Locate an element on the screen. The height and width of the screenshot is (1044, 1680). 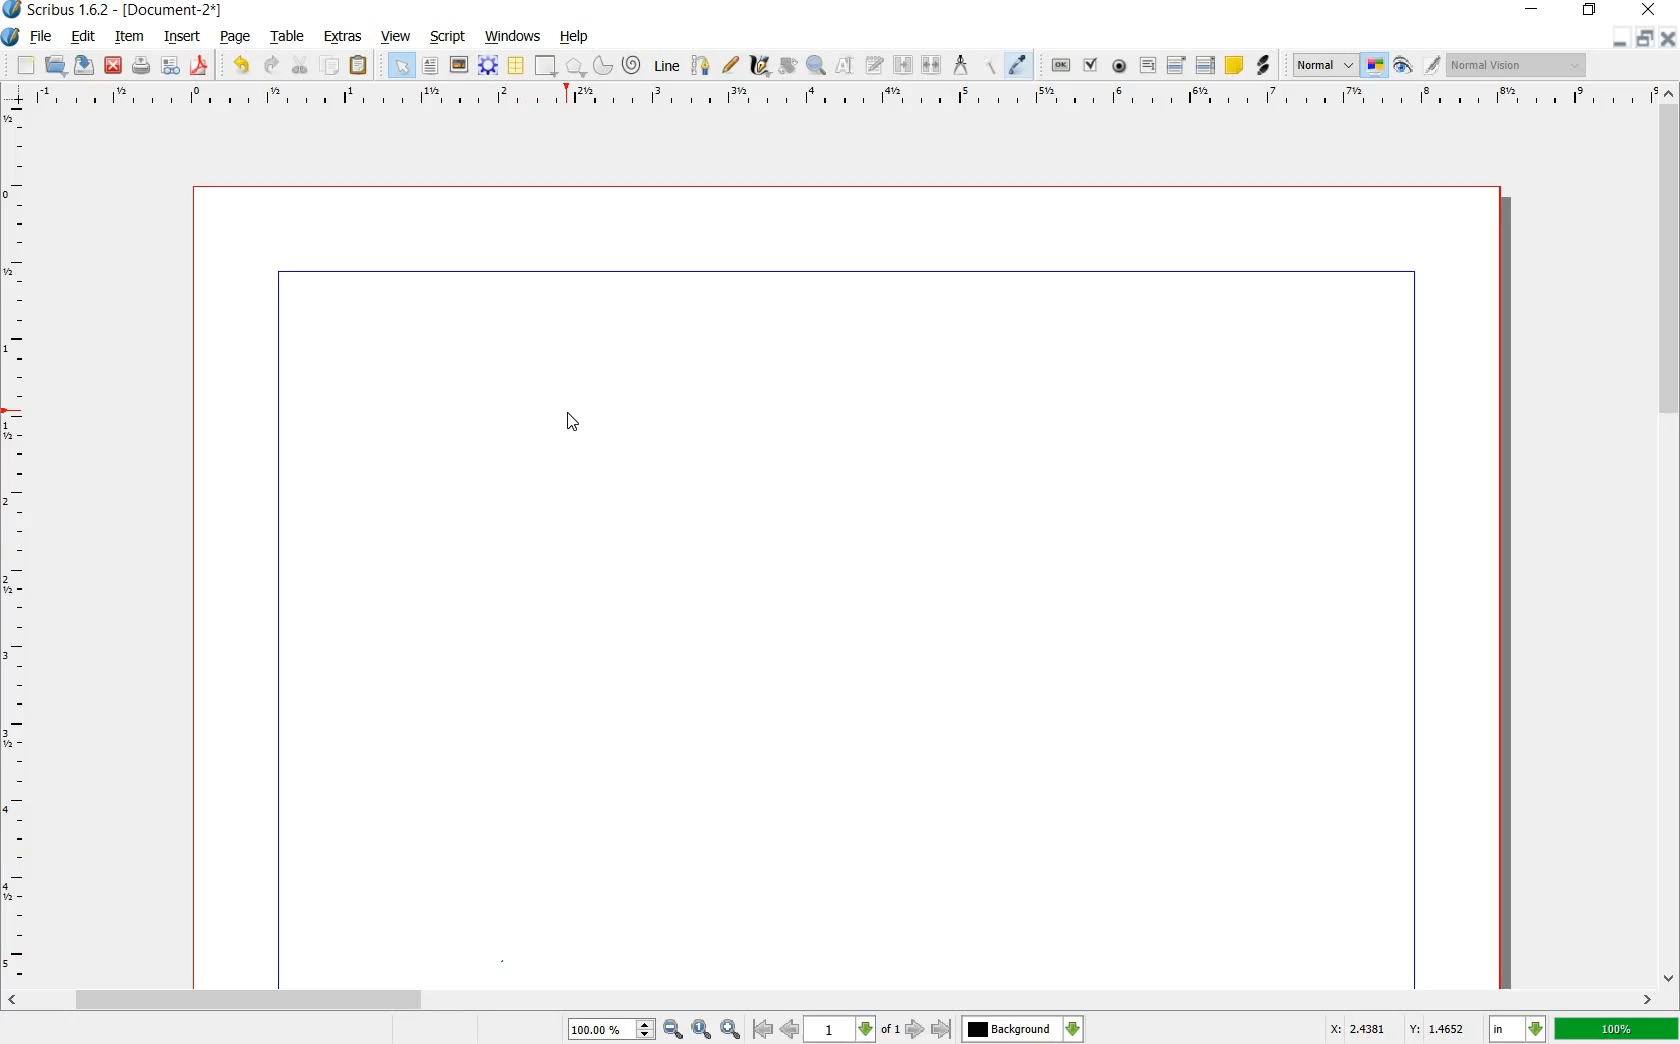
100% is located at coordinates (1616, 1030).